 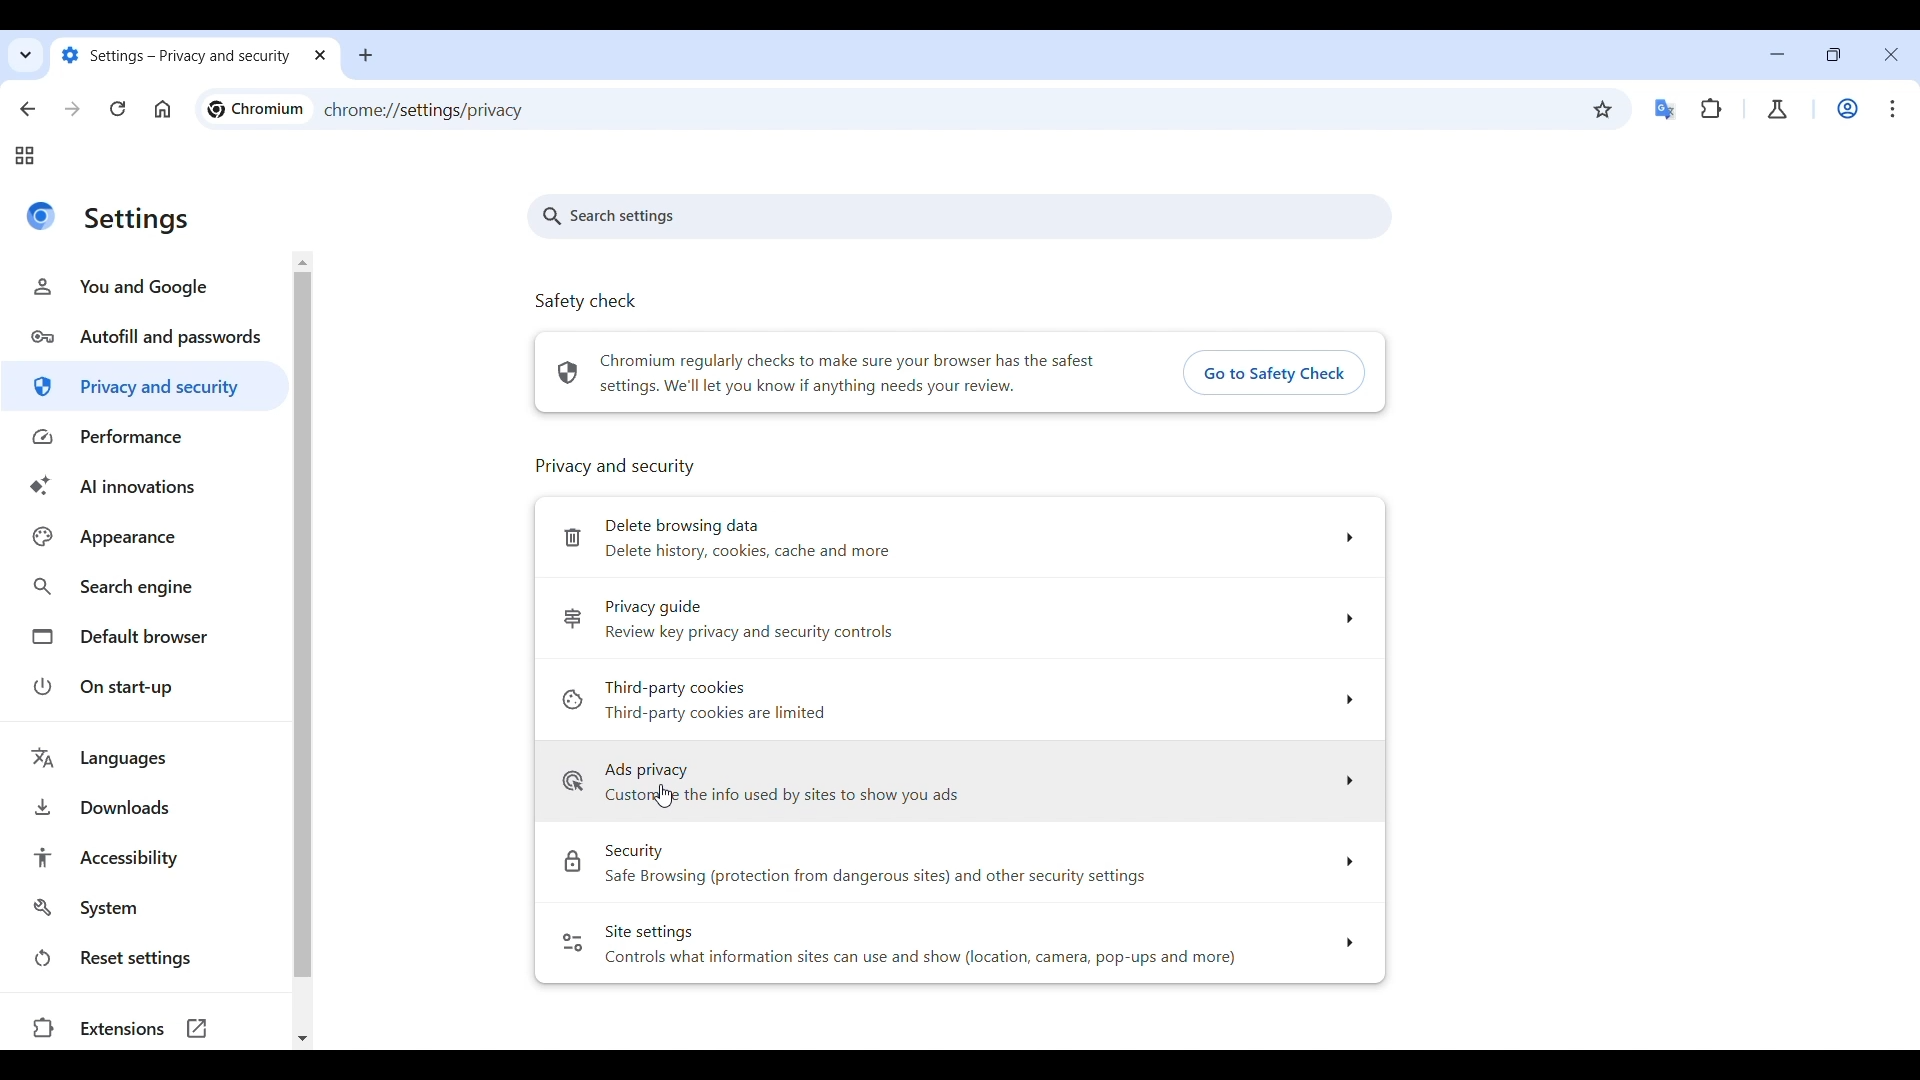 I want to click on Downloads, so click(x=146, y=807).